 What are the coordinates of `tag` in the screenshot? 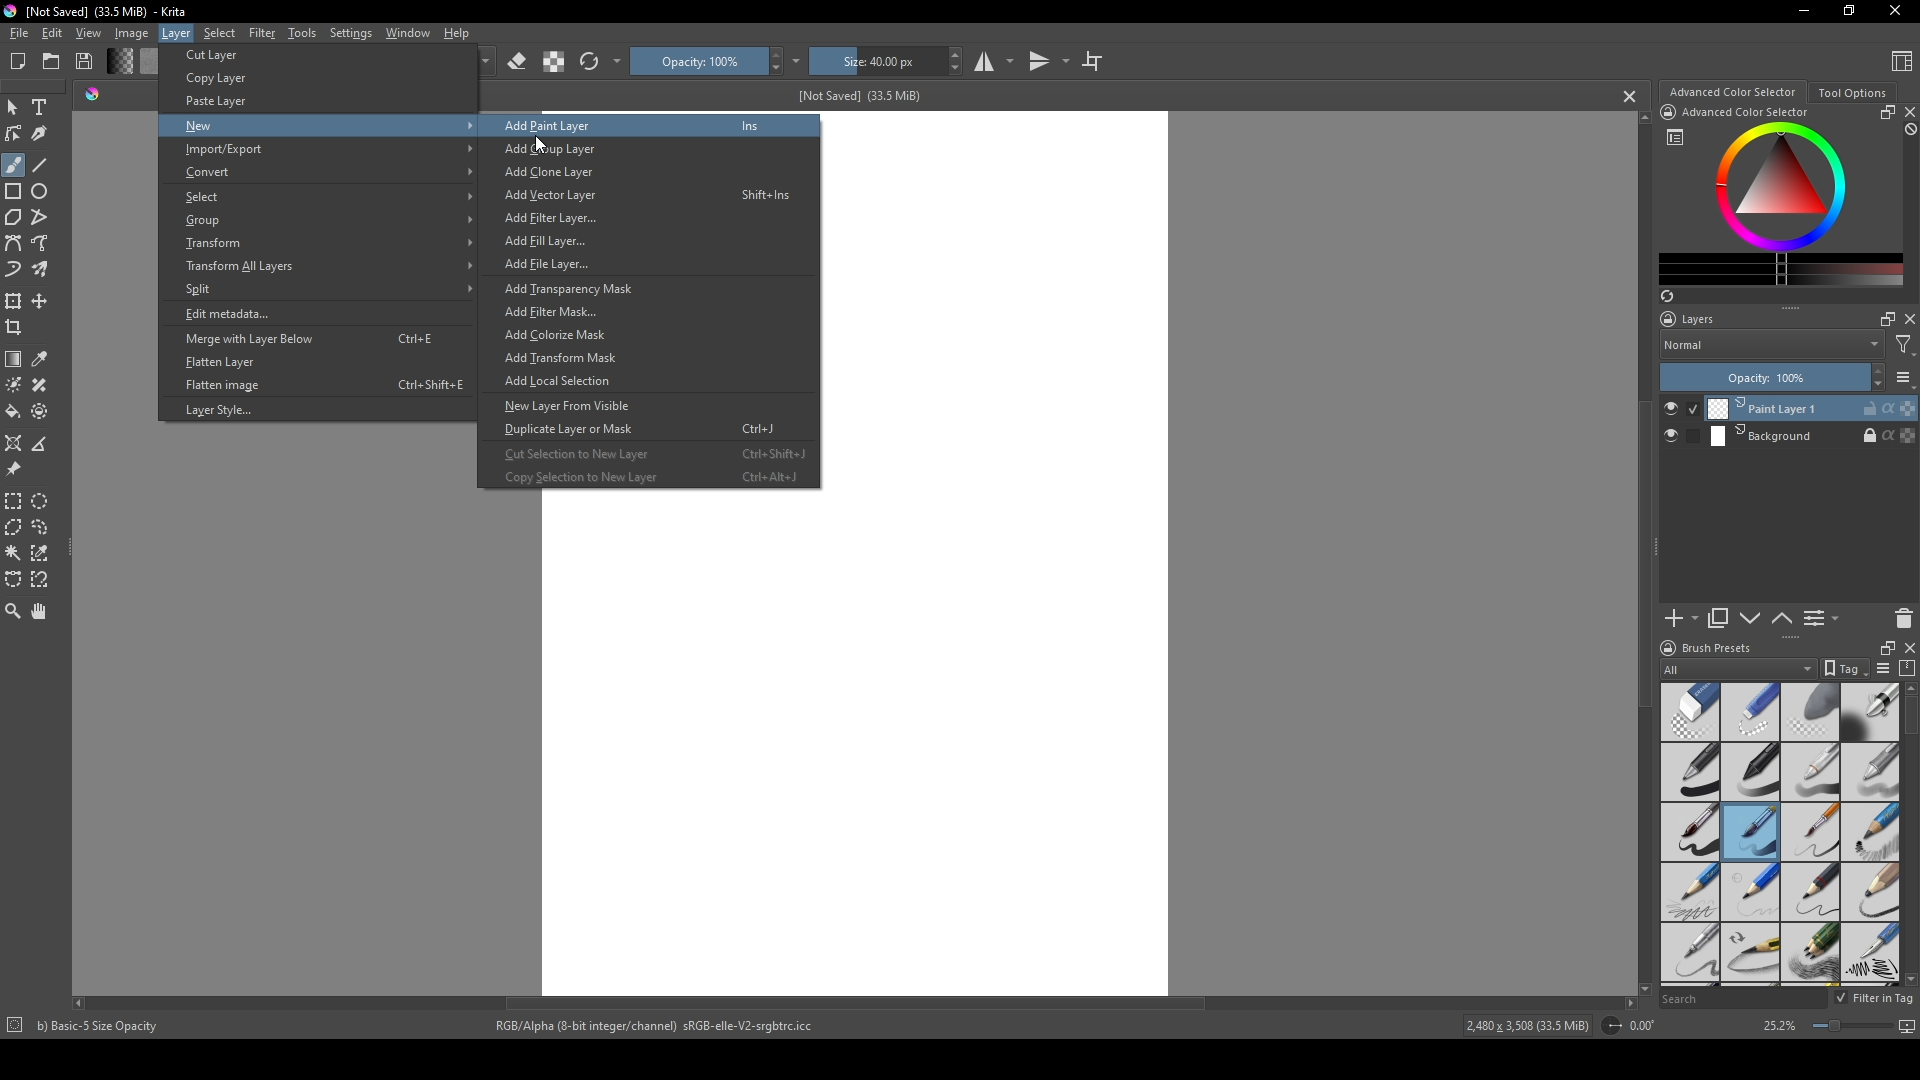 It's located at (1843, 669).